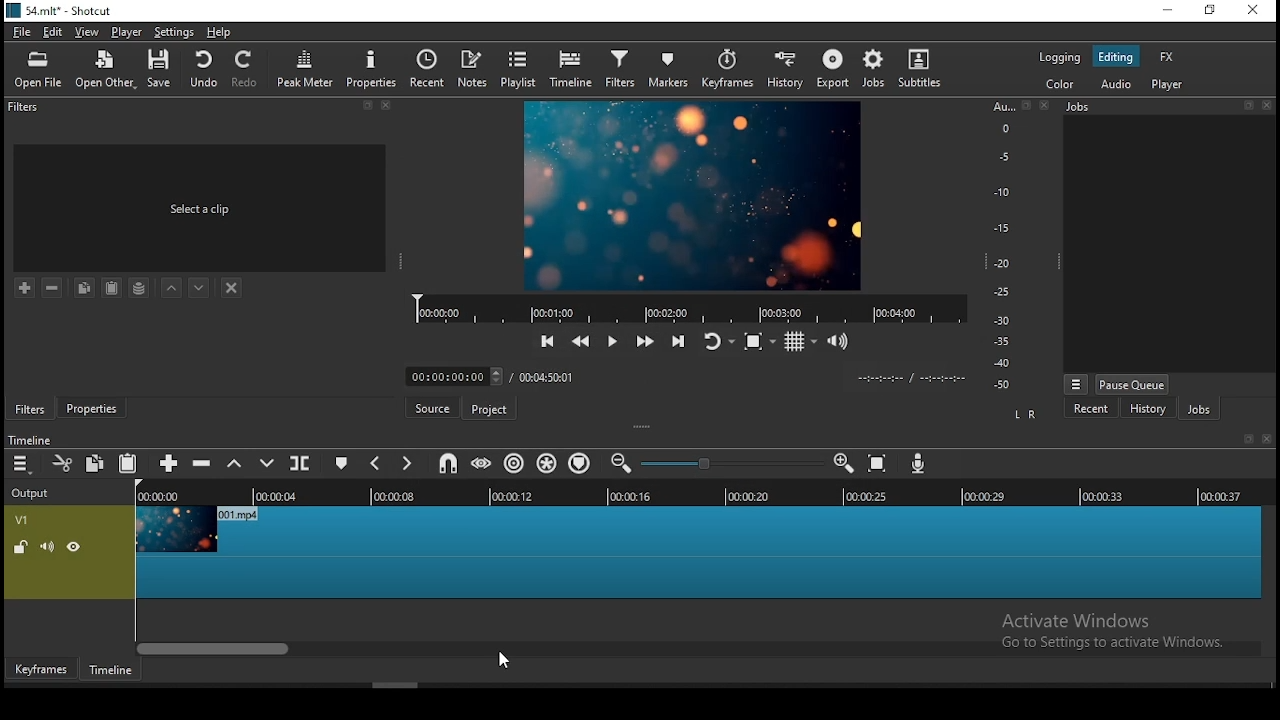 This screenshot has width=1280, height=720. I want to click on copy, so click(84, 287).